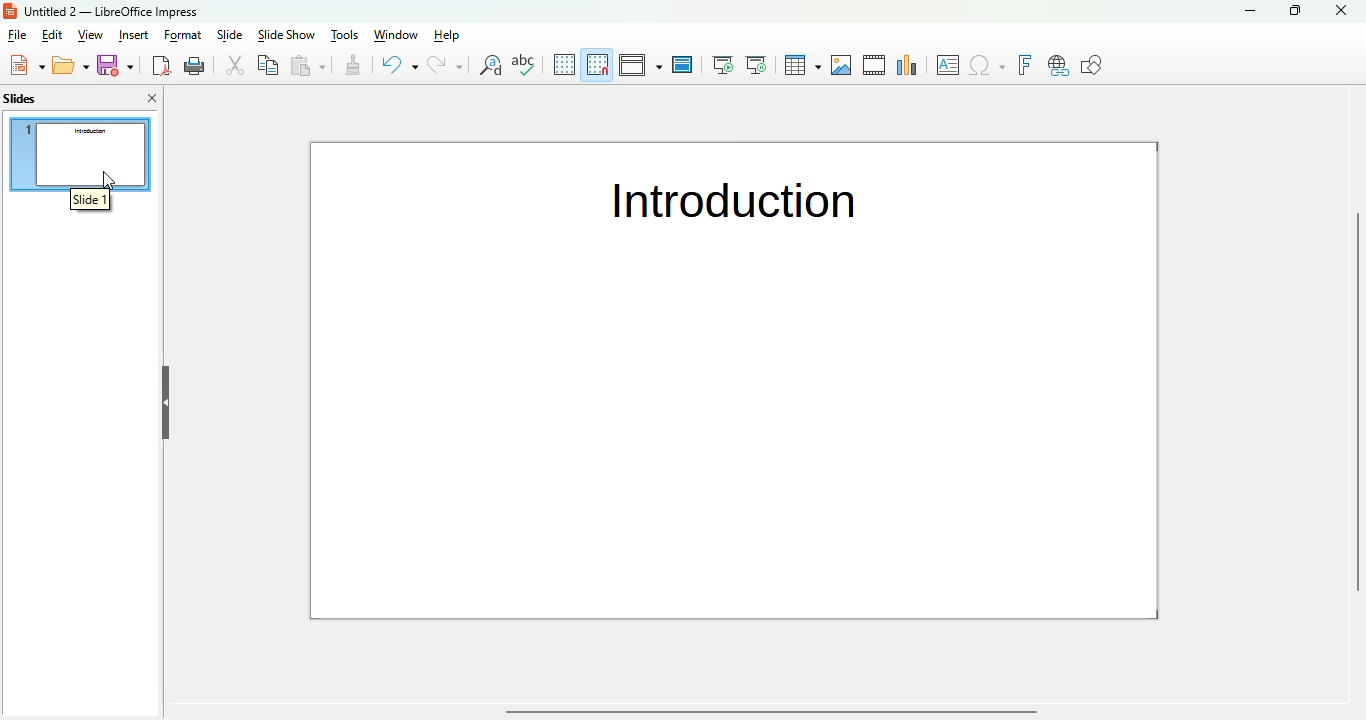 The image size is (1366, 720). What do you see at coordinates (843, 65) in the screenshot?
I see `insert image` at bounding box center [843, 65].